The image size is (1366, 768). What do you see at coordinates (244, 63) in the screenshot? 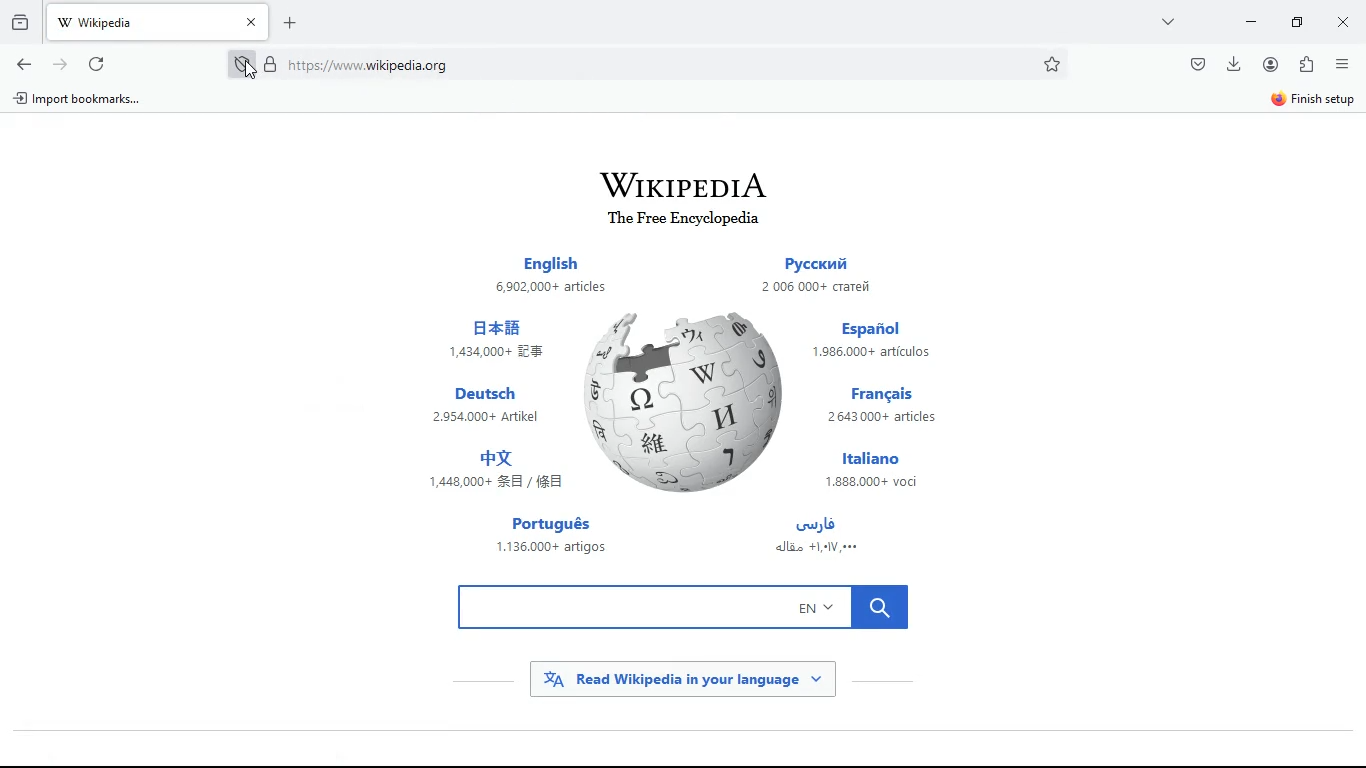
I see `protection` at bounding box center [244, 63].